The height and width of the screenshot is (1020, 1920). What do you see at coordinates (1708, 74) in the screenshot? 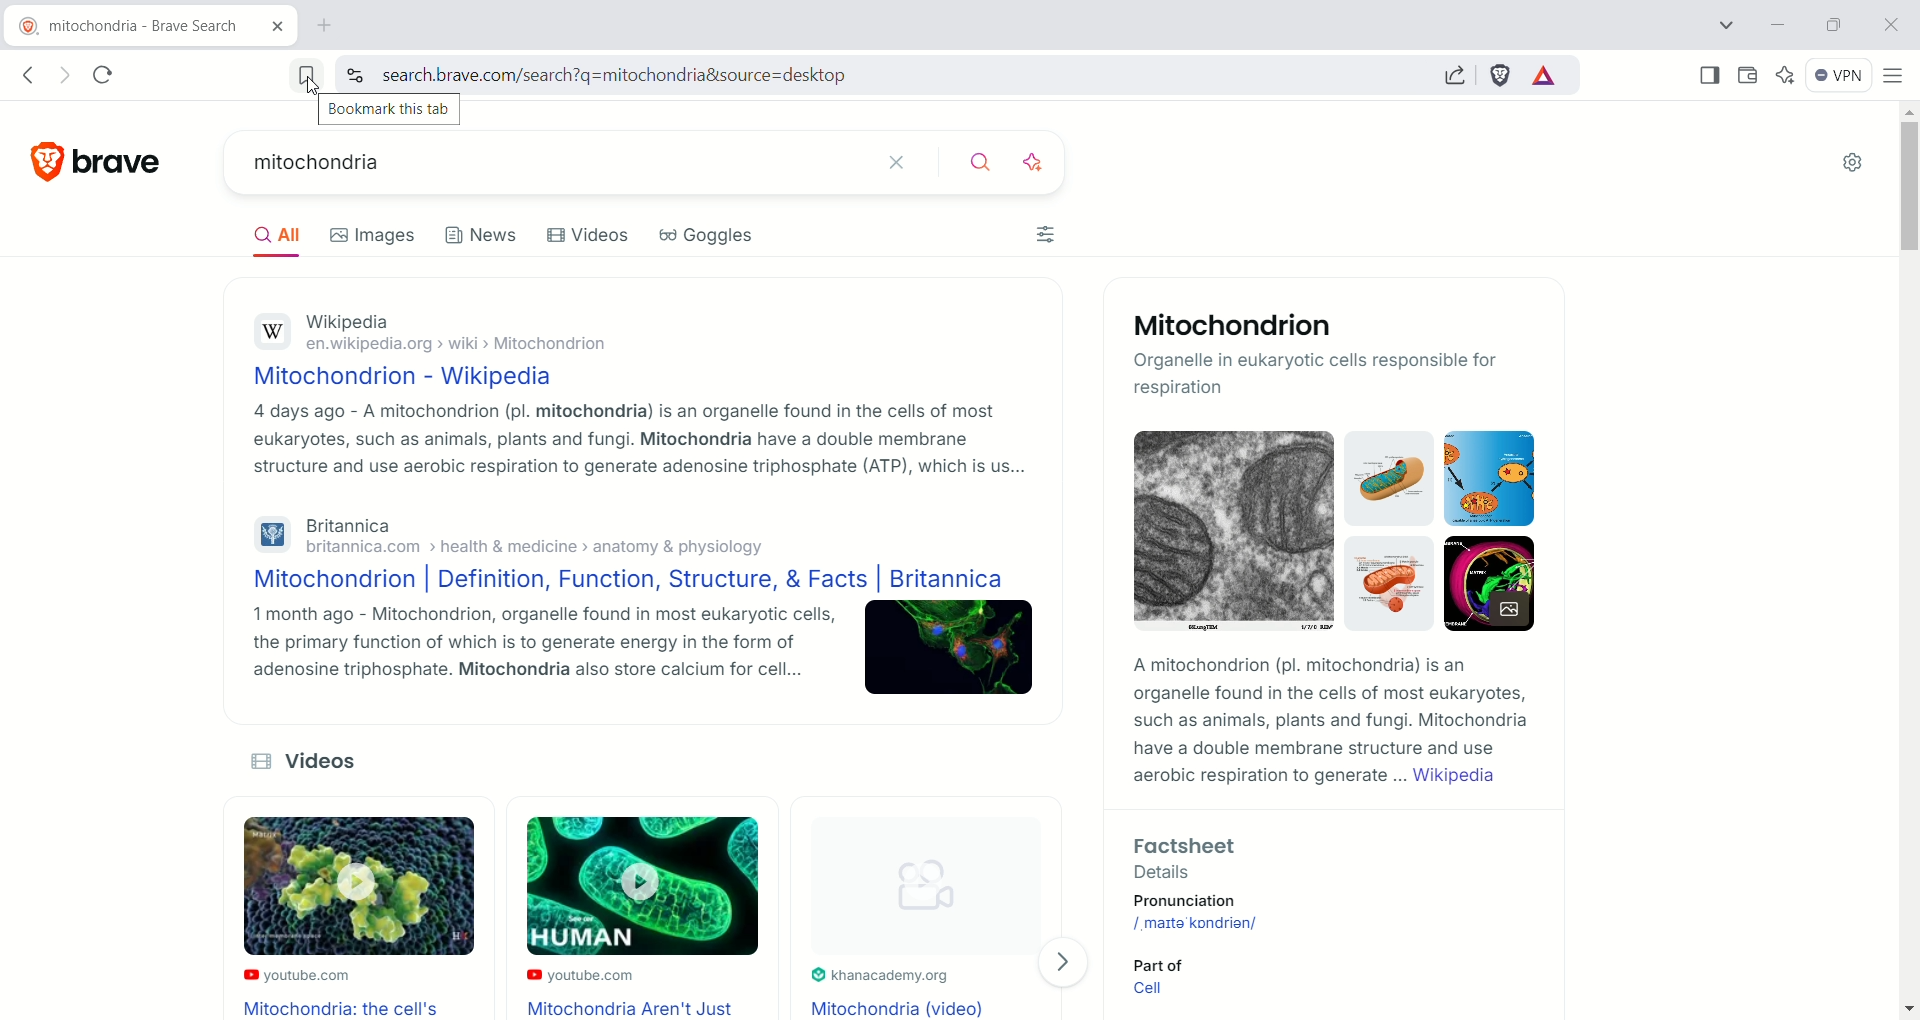
I see `show sidebar` at bounding box center [1708, 74].